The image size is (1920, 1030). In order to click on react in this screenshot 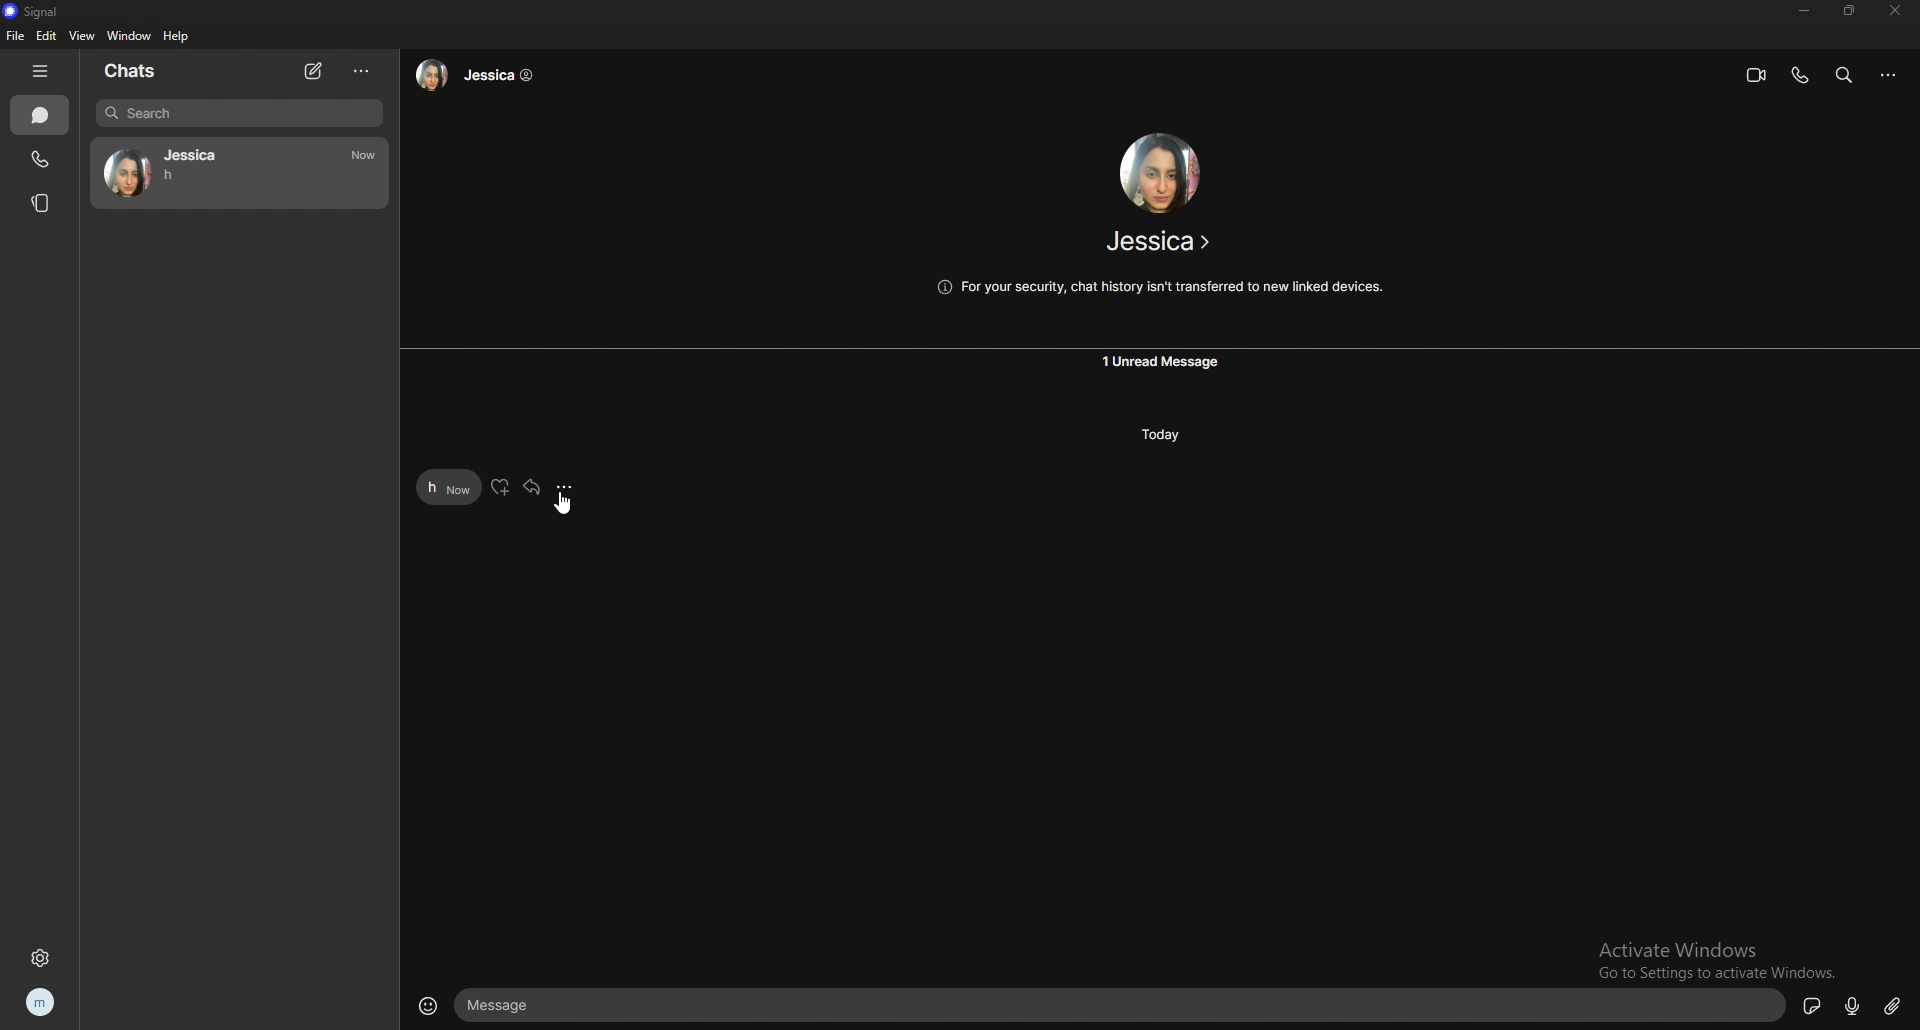, I will do `click(501, 488)`.